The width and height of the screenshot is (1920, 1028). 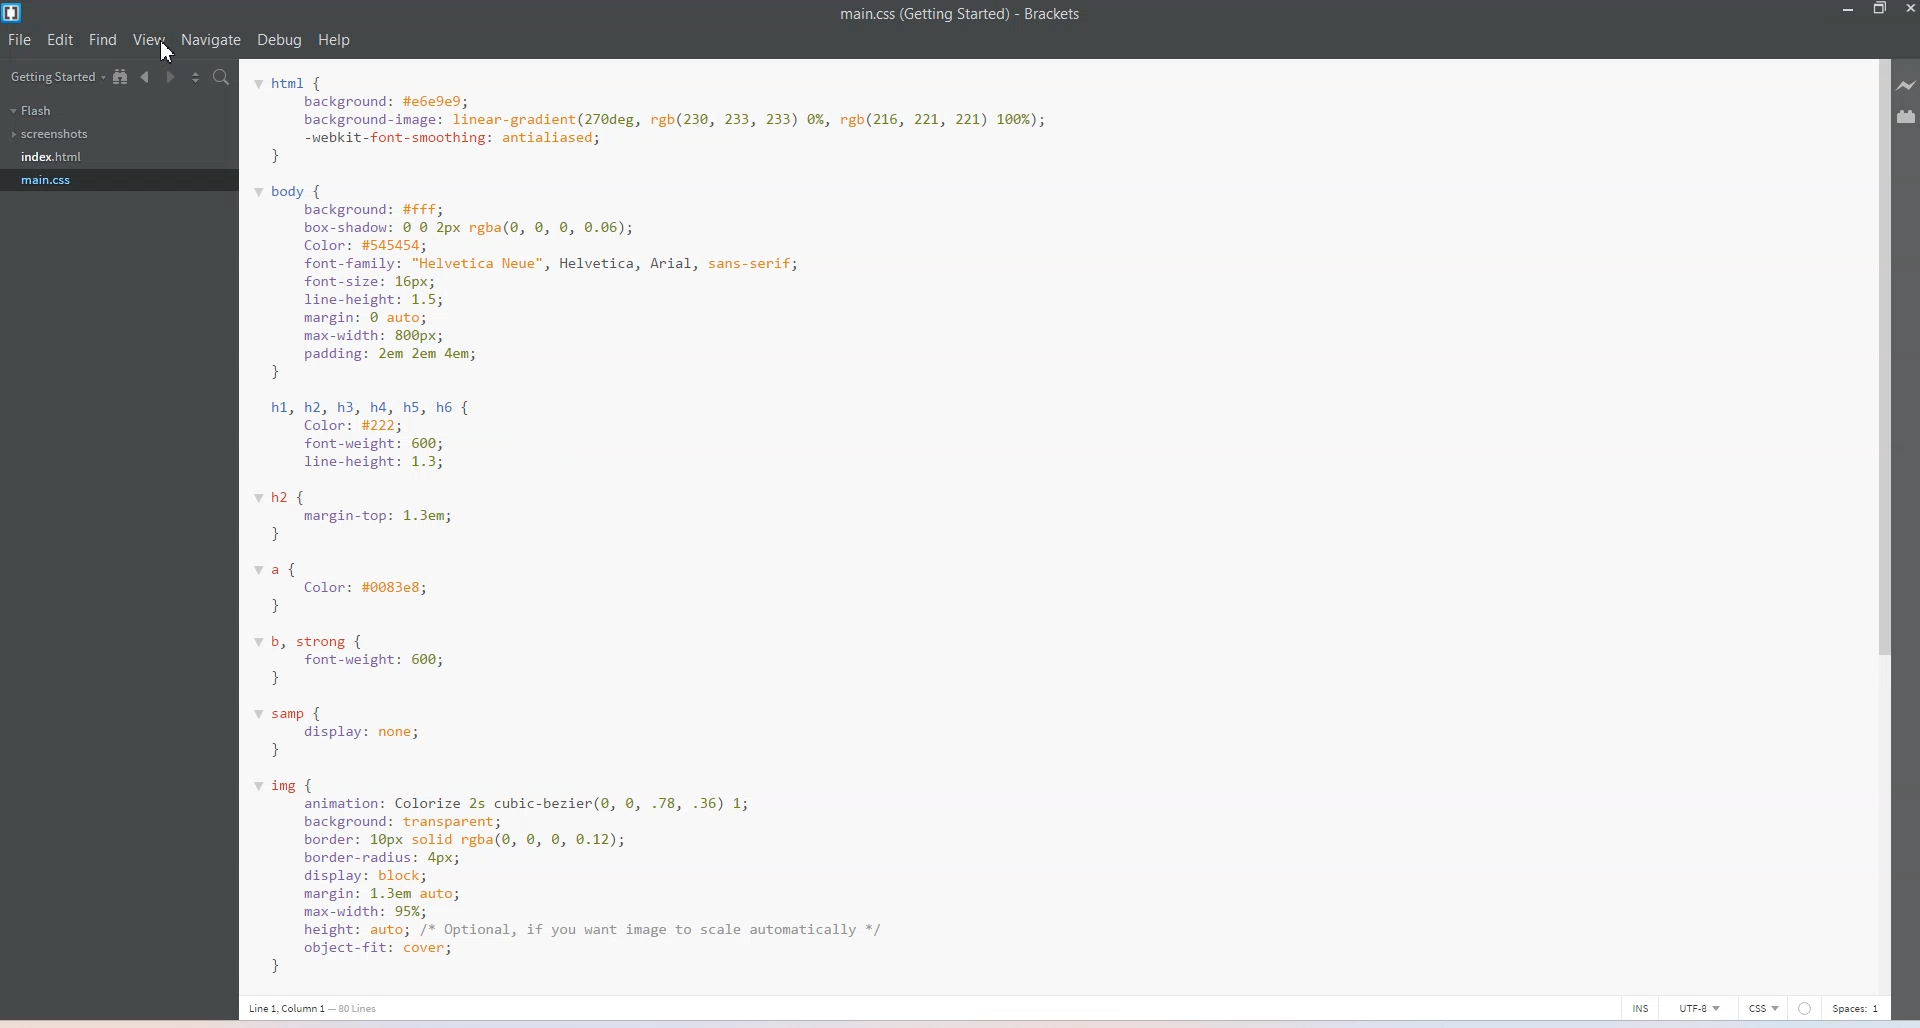 I want to click on Logo, so click(x=15, y=14).